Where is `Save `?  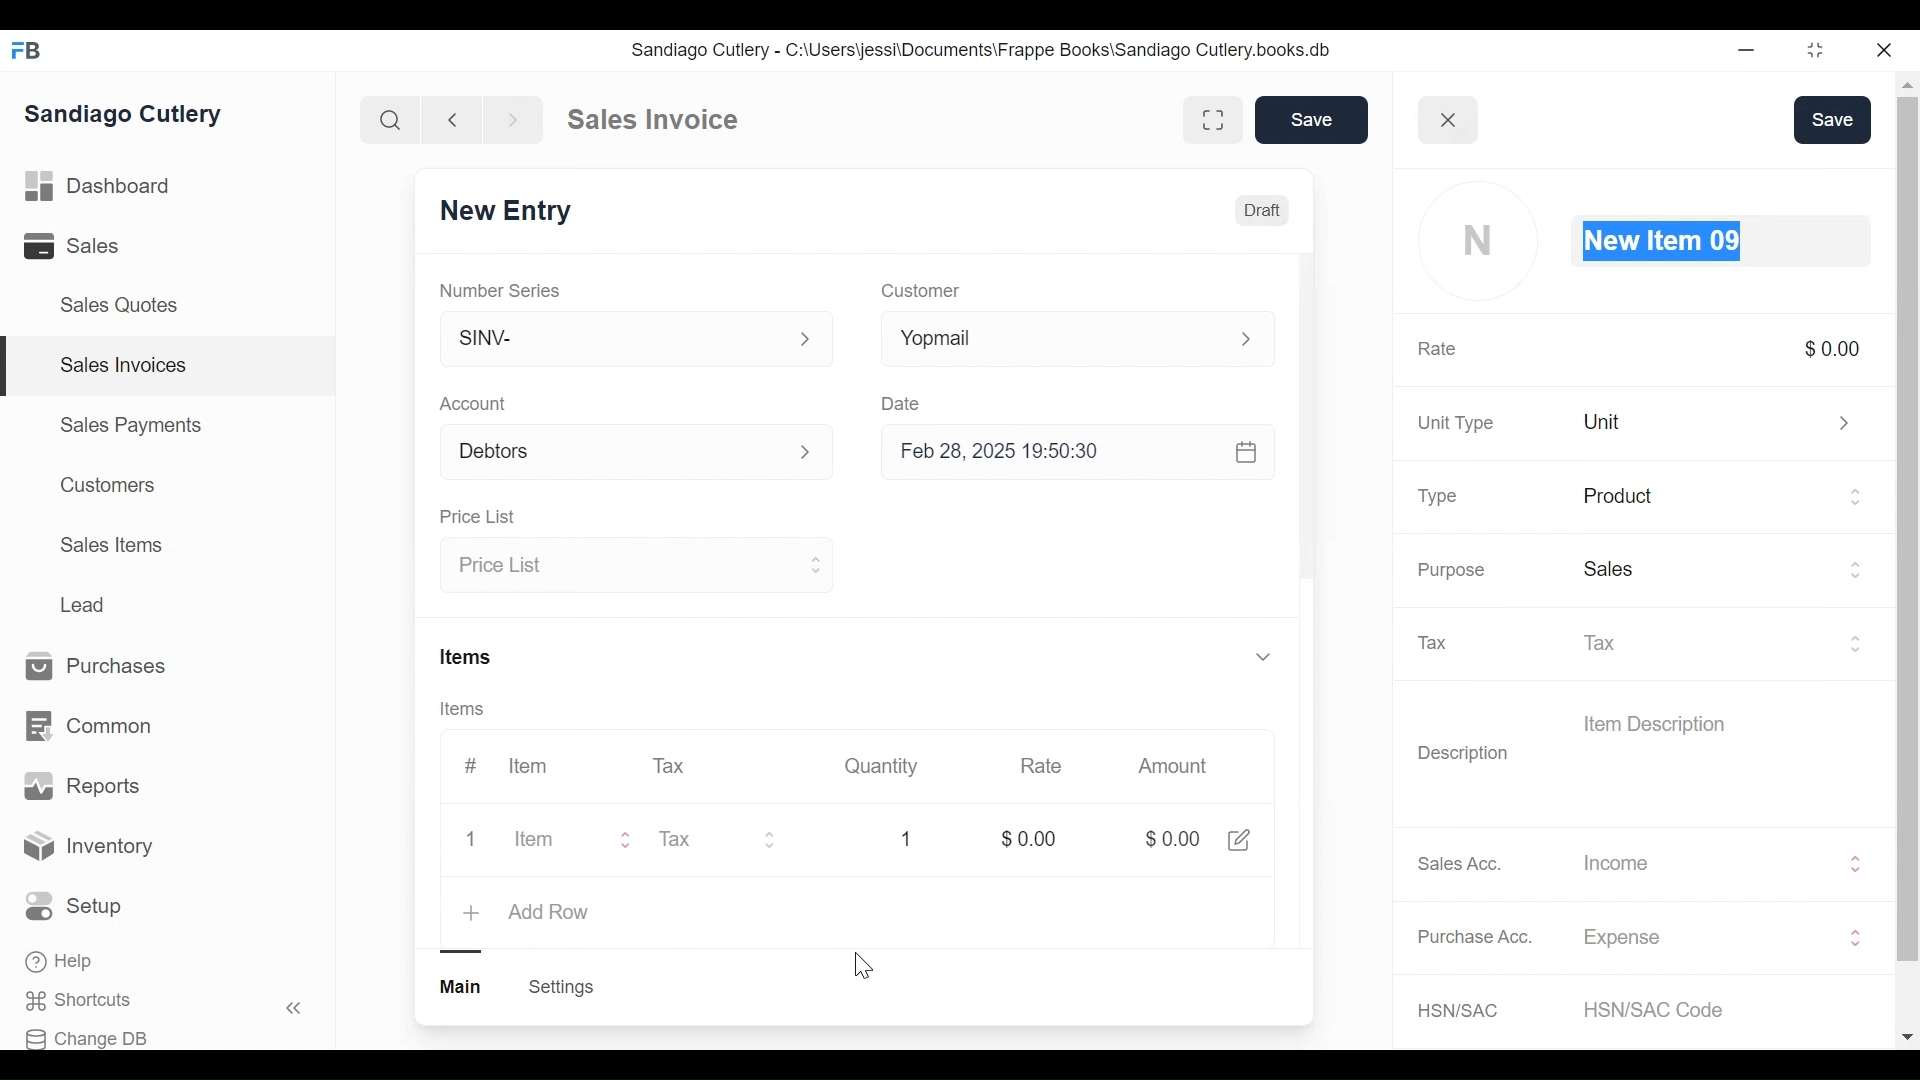
Save  is located at coordinates (1308, 119).